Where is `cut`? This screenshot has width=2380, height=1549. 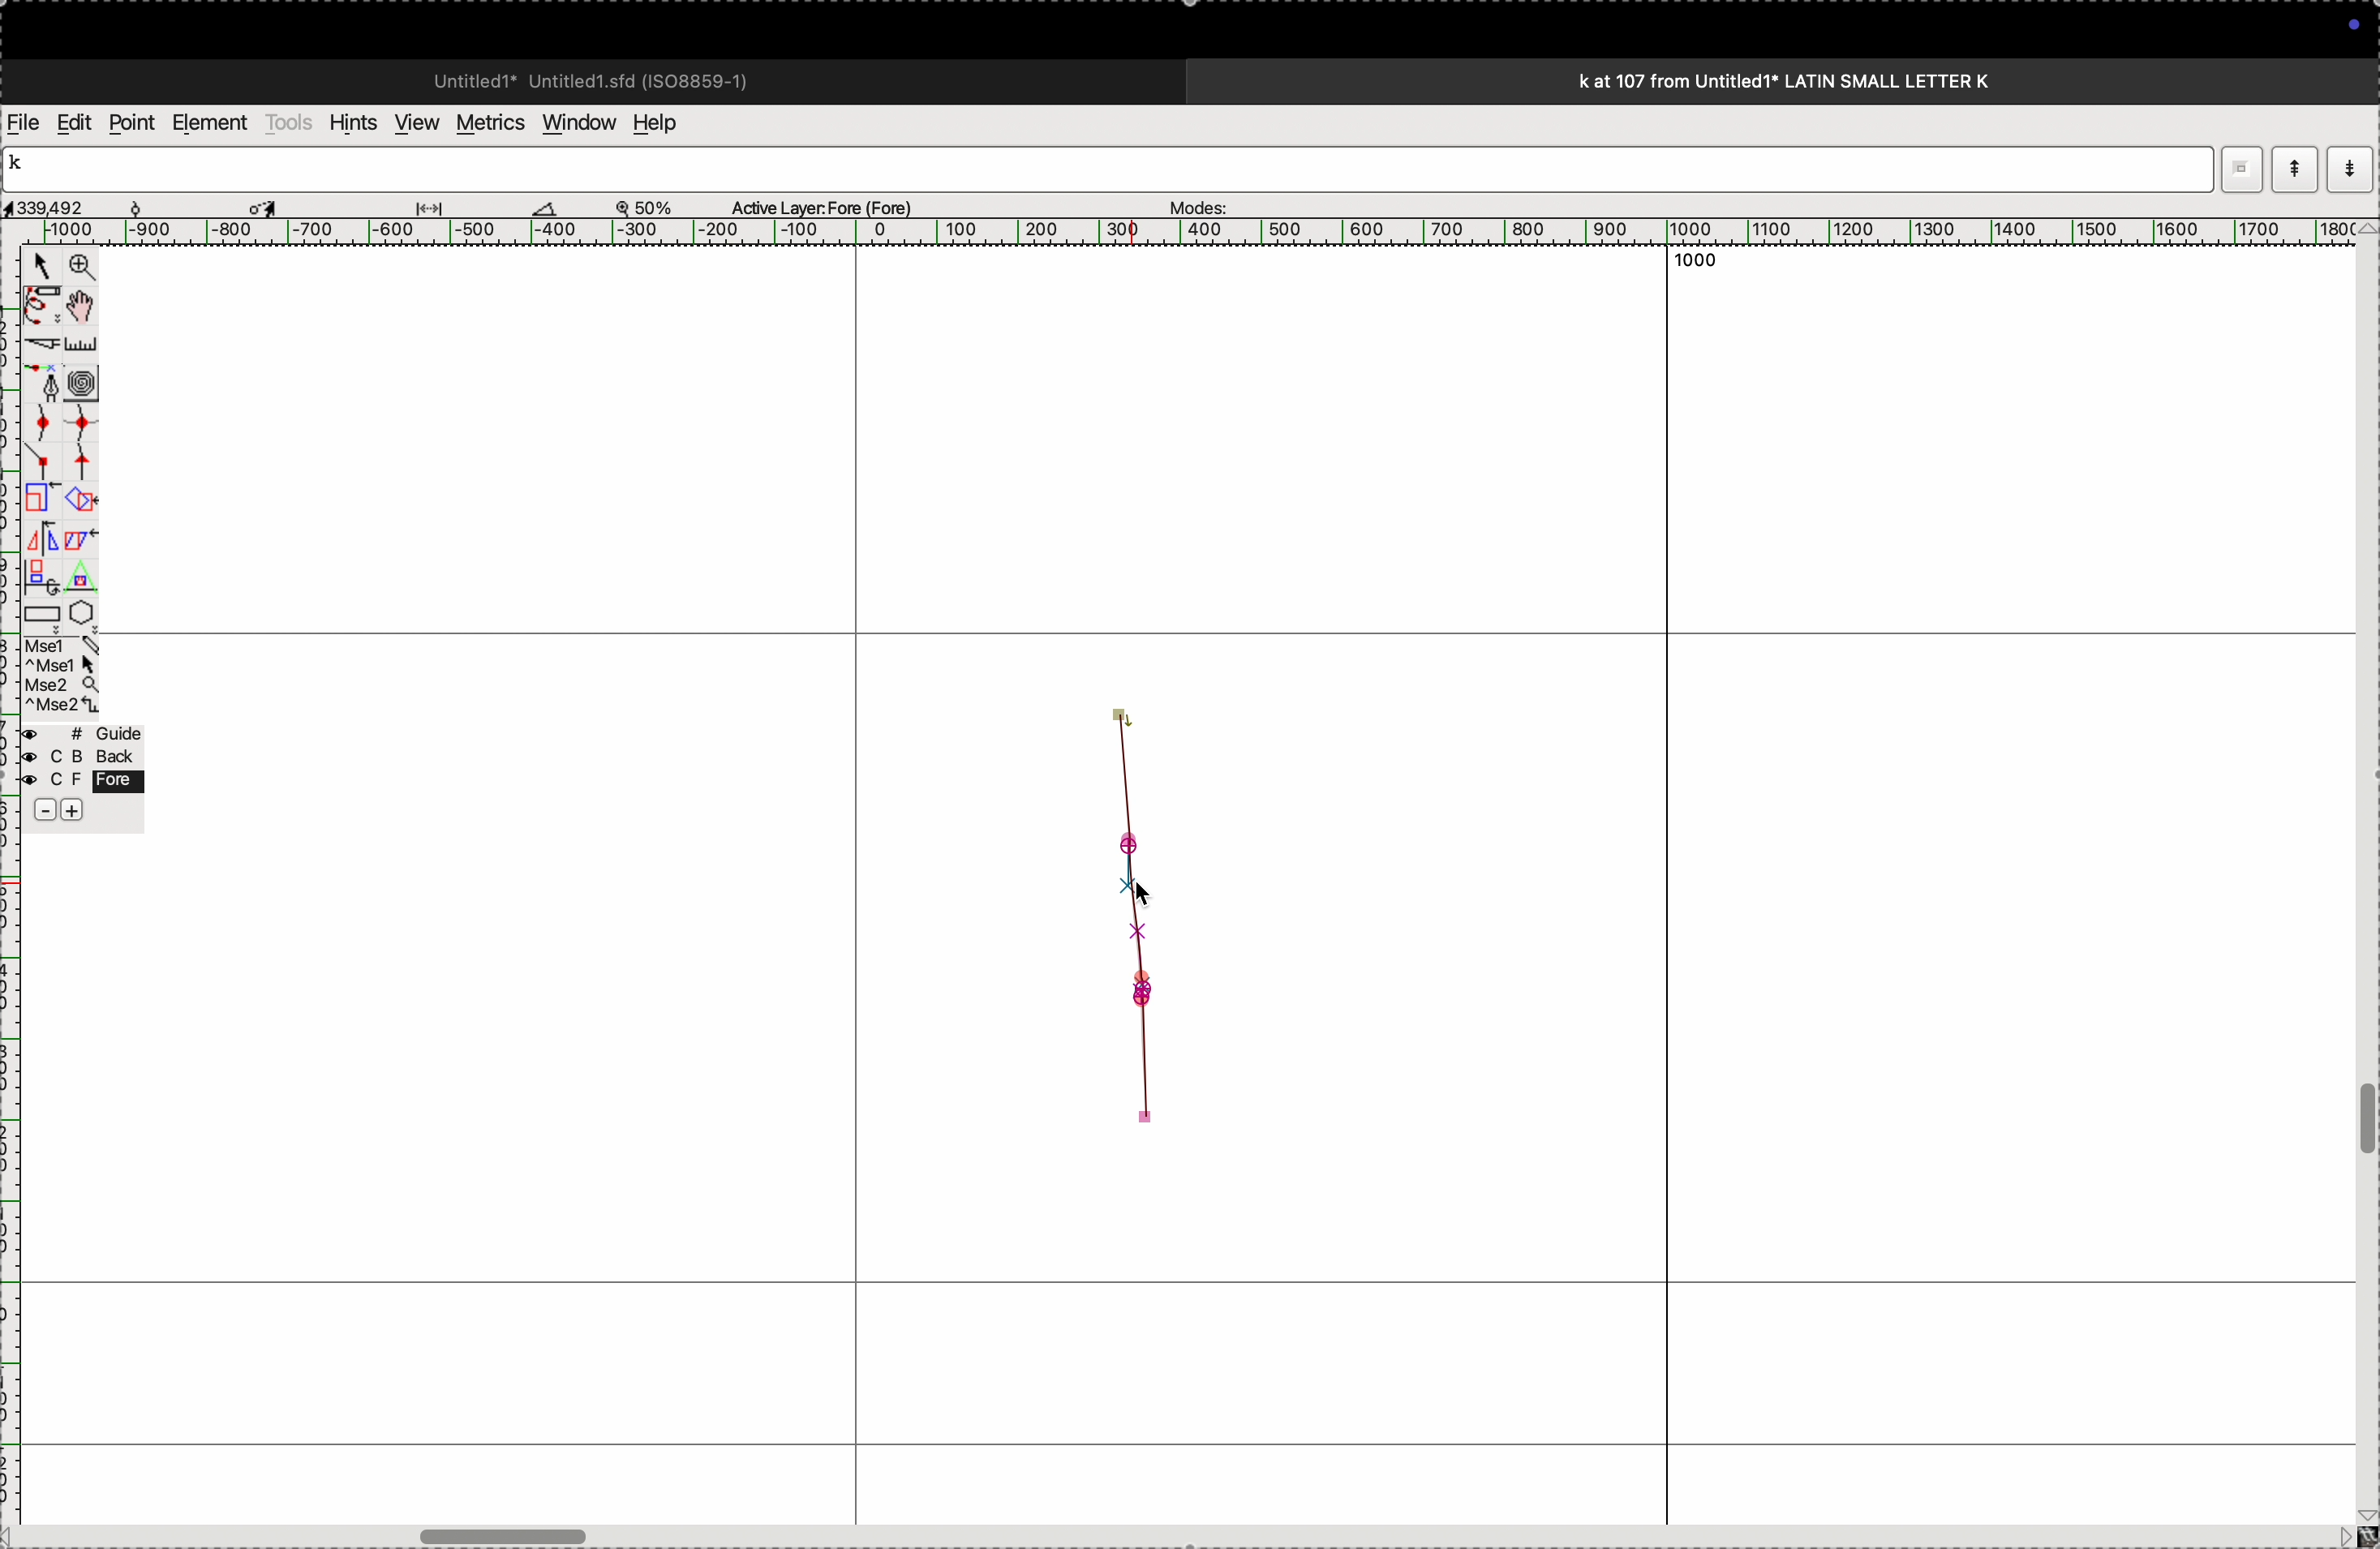
cut is located at coordinates (39, 344).